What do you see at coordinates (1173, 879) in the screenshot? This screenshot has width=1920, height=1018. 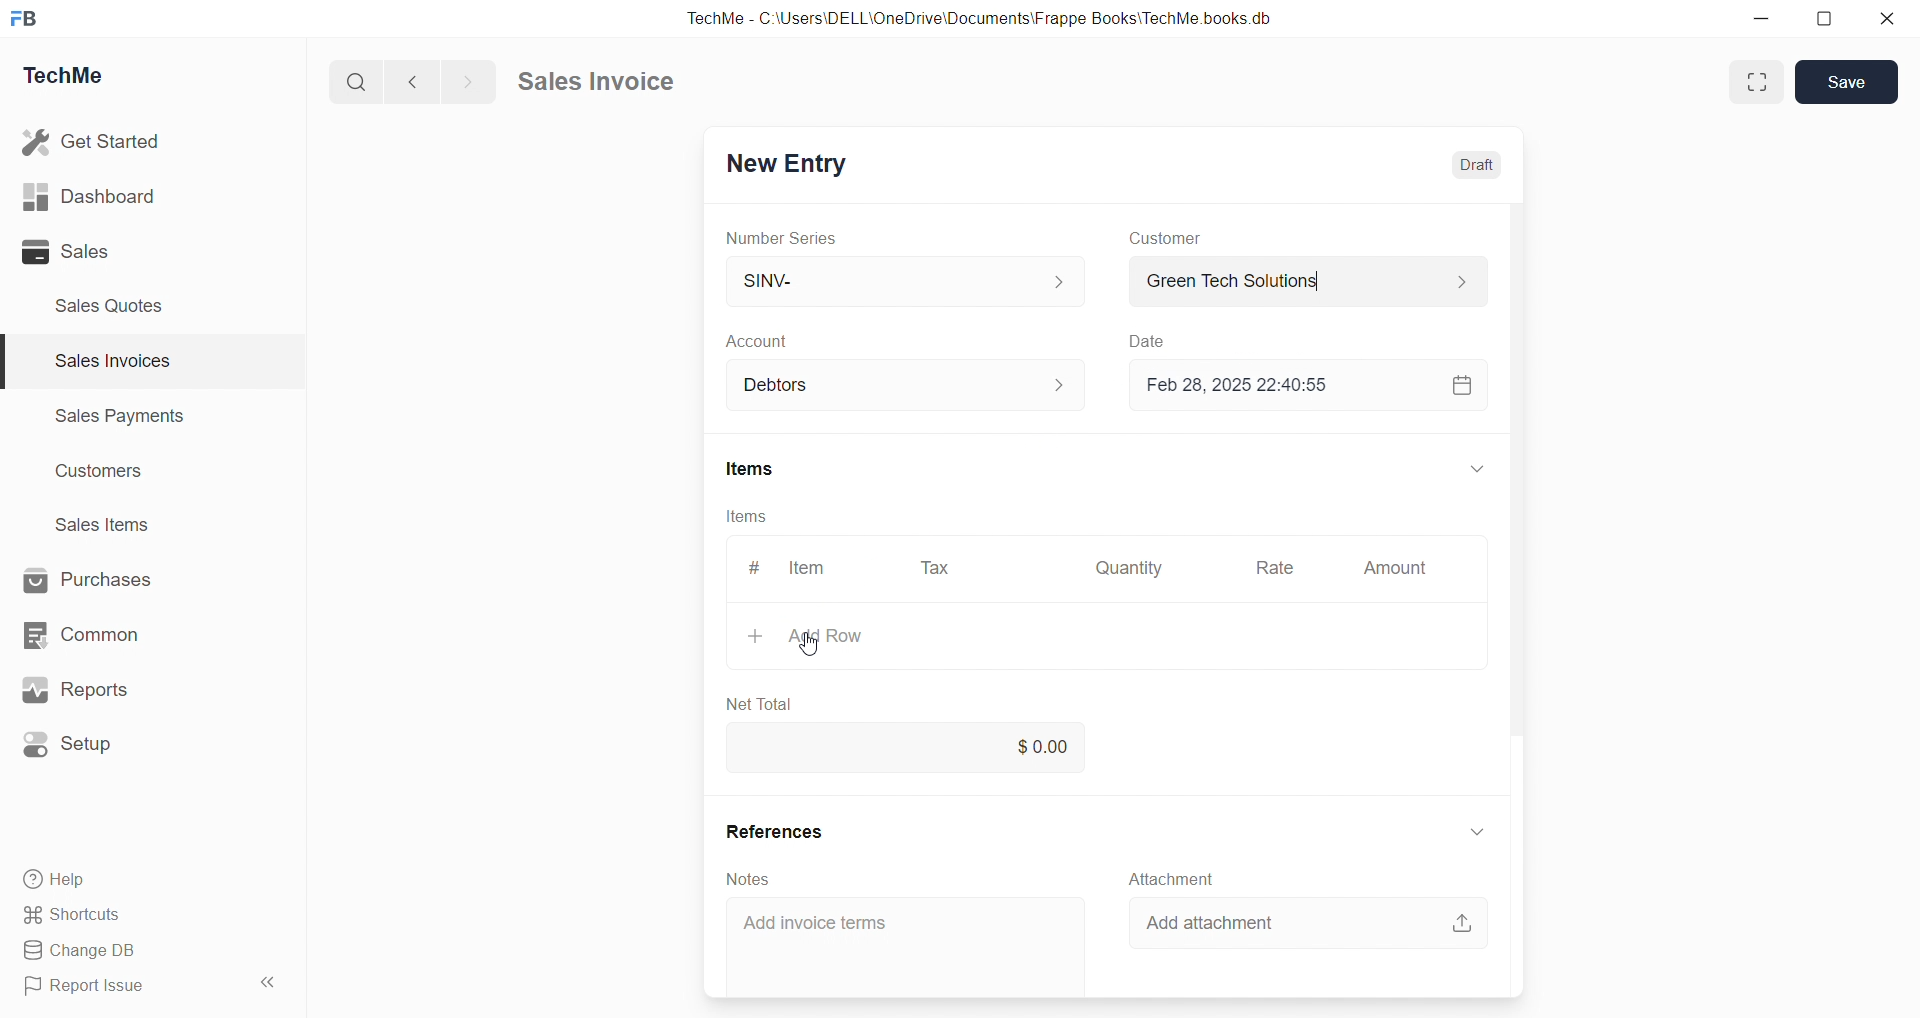 I see `Attachment` at bounding box center [1173, 879].